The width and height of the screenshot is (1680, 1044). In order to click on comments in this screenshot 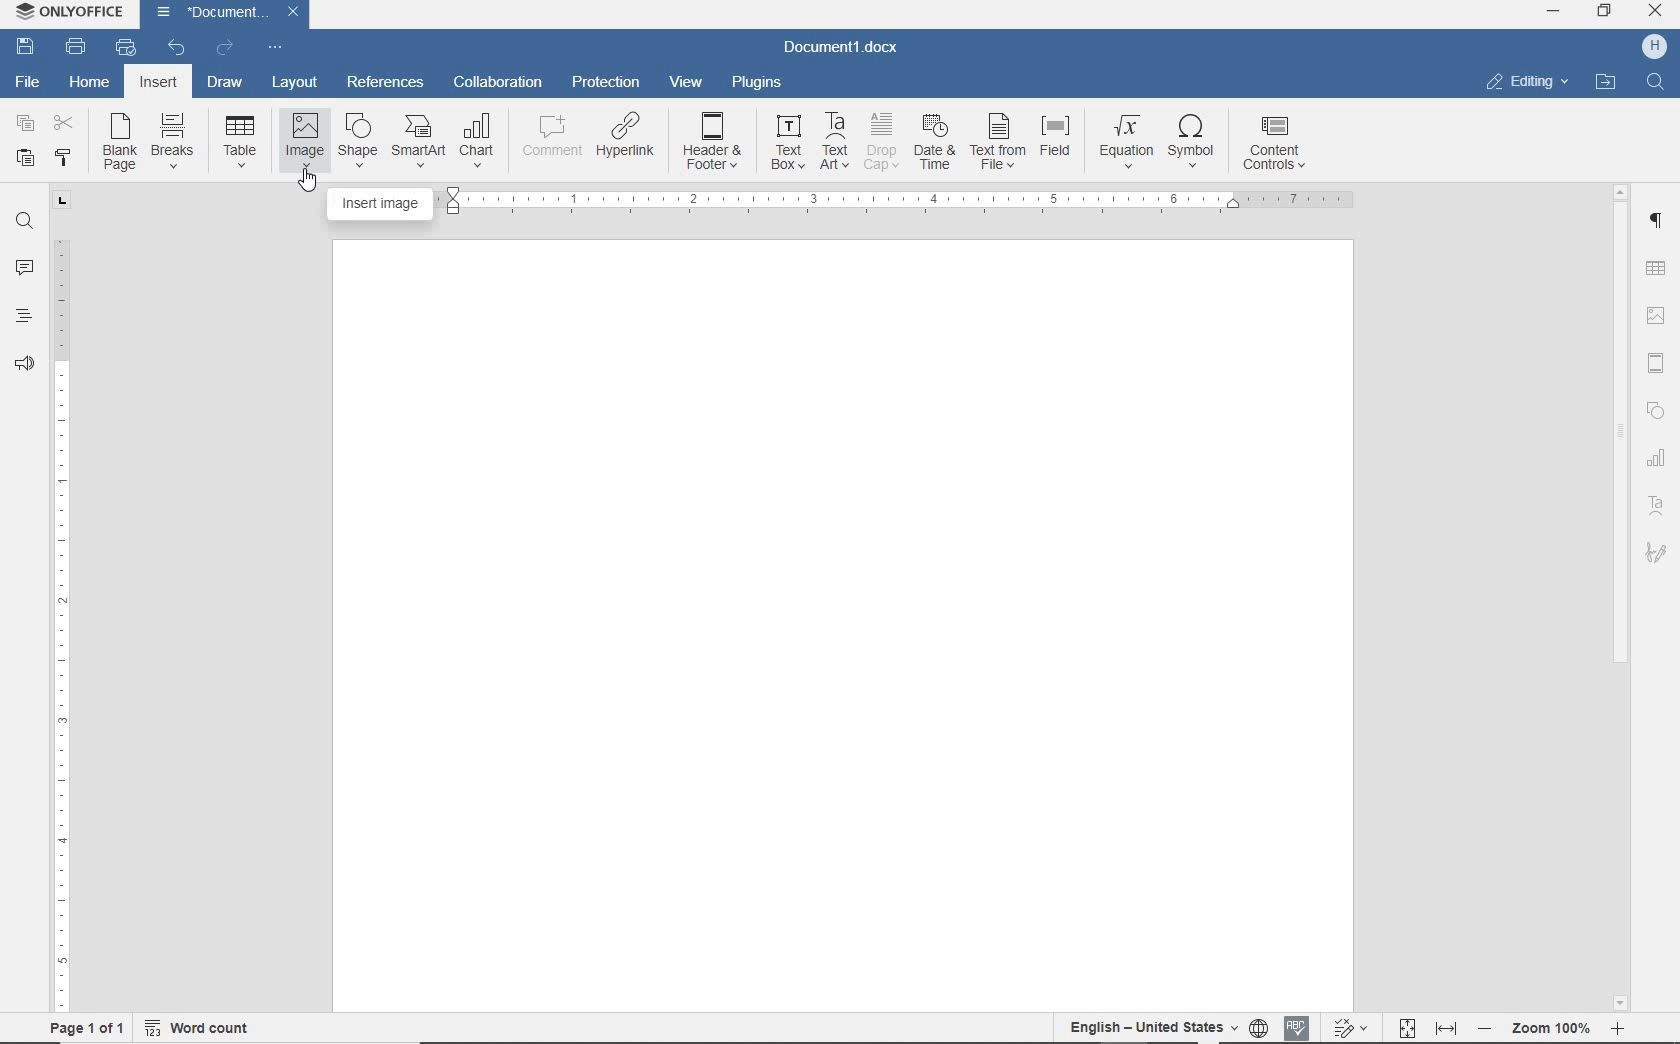, I will do `click(24, 269)`.